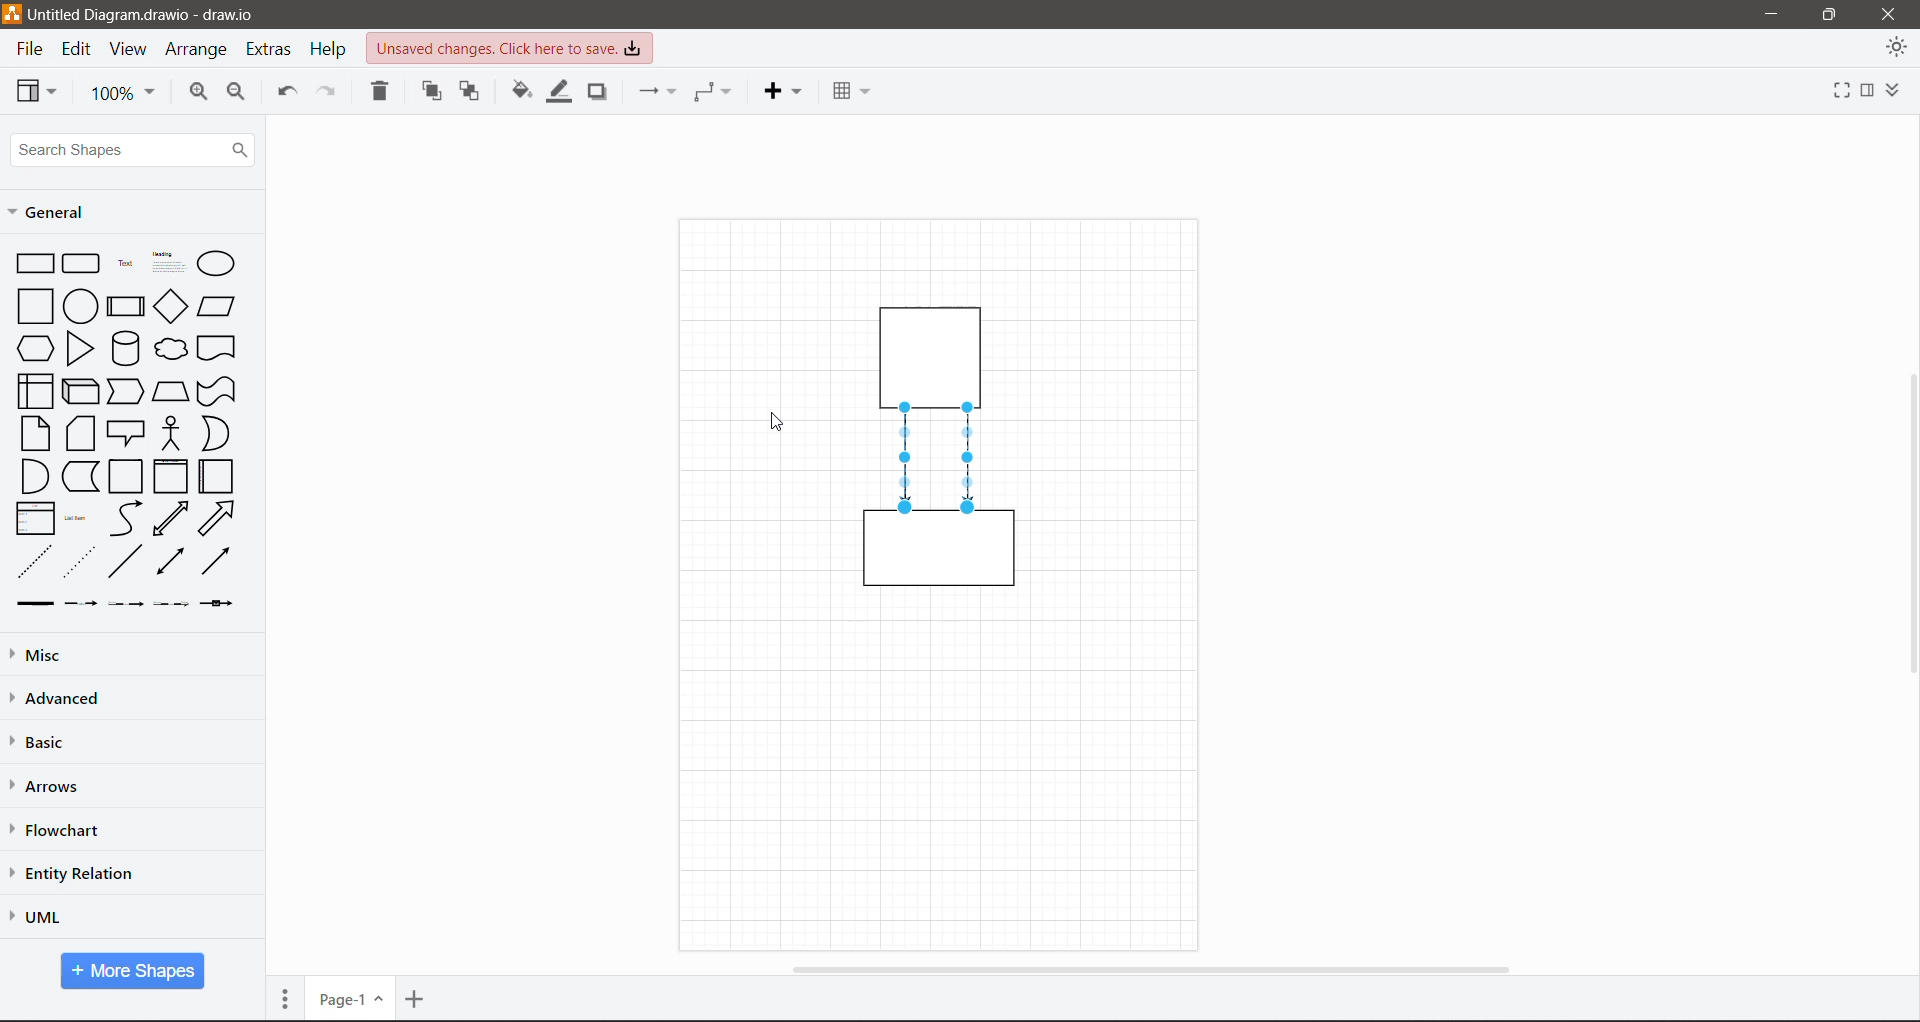 Image resolution: width=1920 pixels, height=1022 pixels. Describe the element at coordinates (214, 433) in the screenshot. I see `Or` at that location.